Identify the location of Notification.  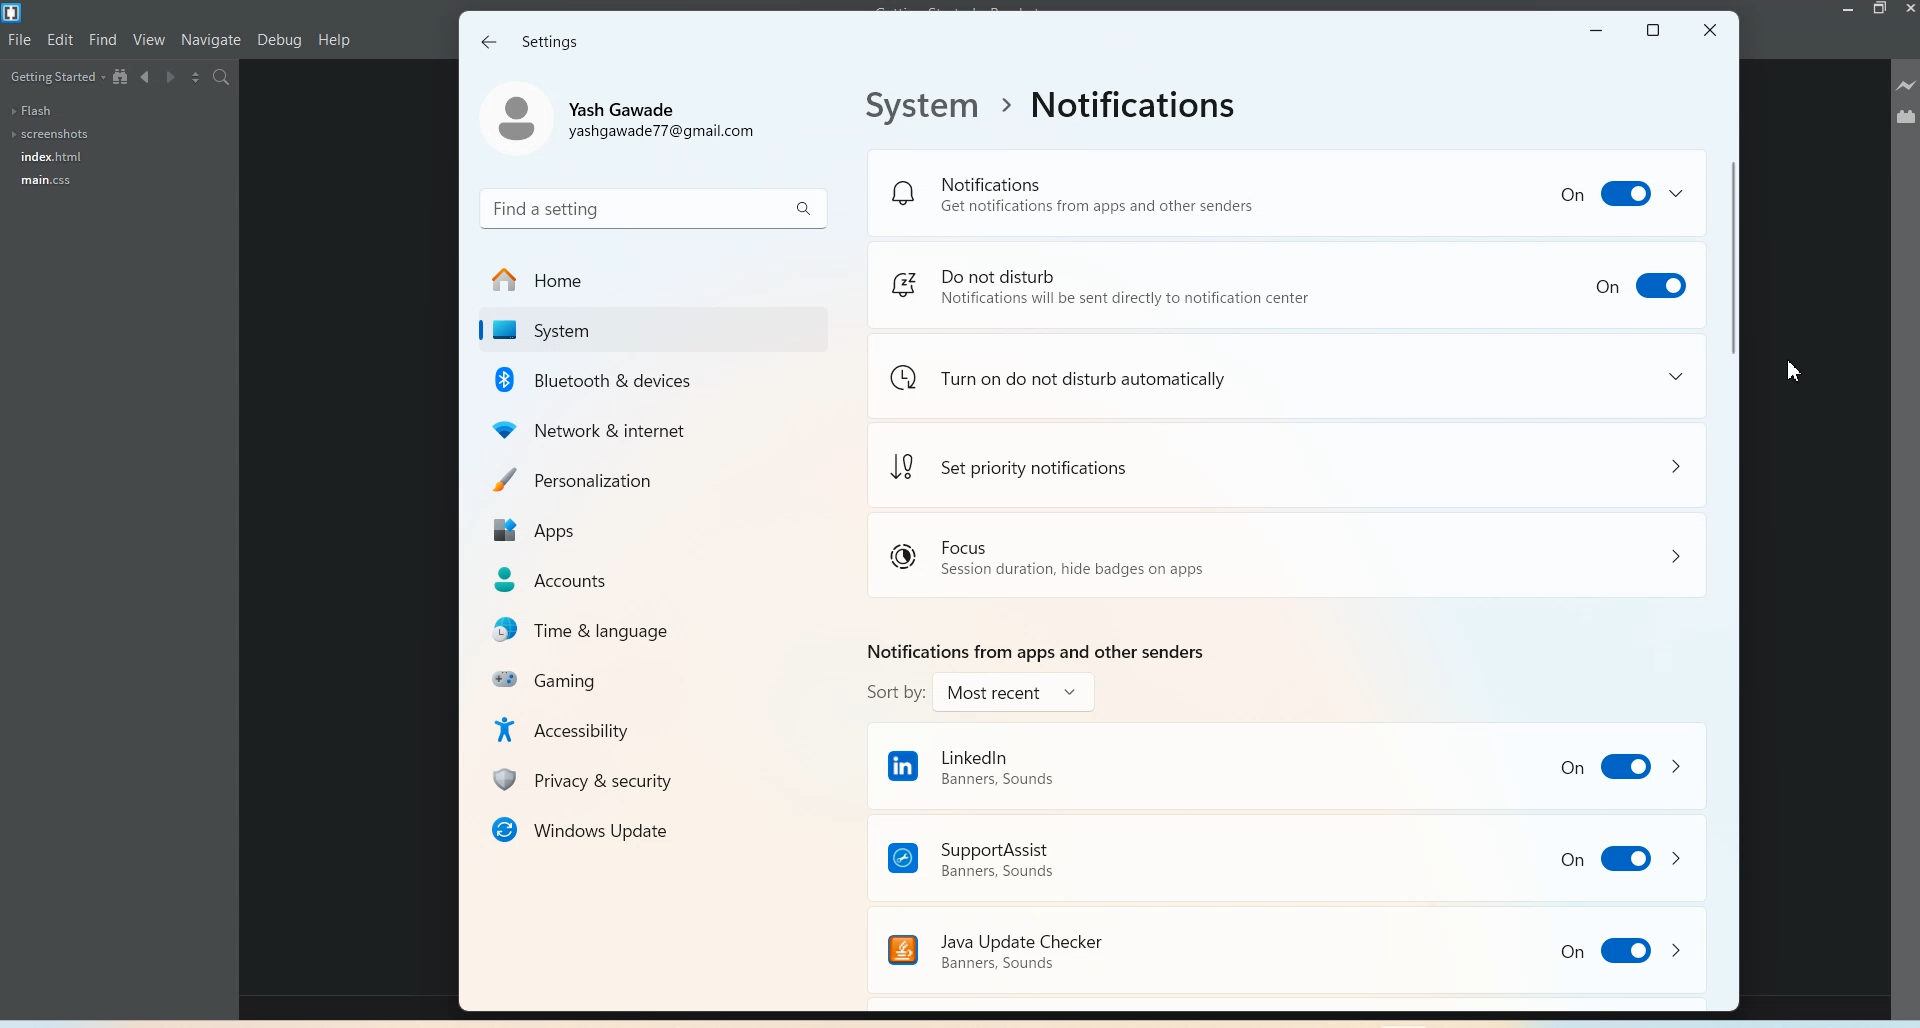
(1183, 193).